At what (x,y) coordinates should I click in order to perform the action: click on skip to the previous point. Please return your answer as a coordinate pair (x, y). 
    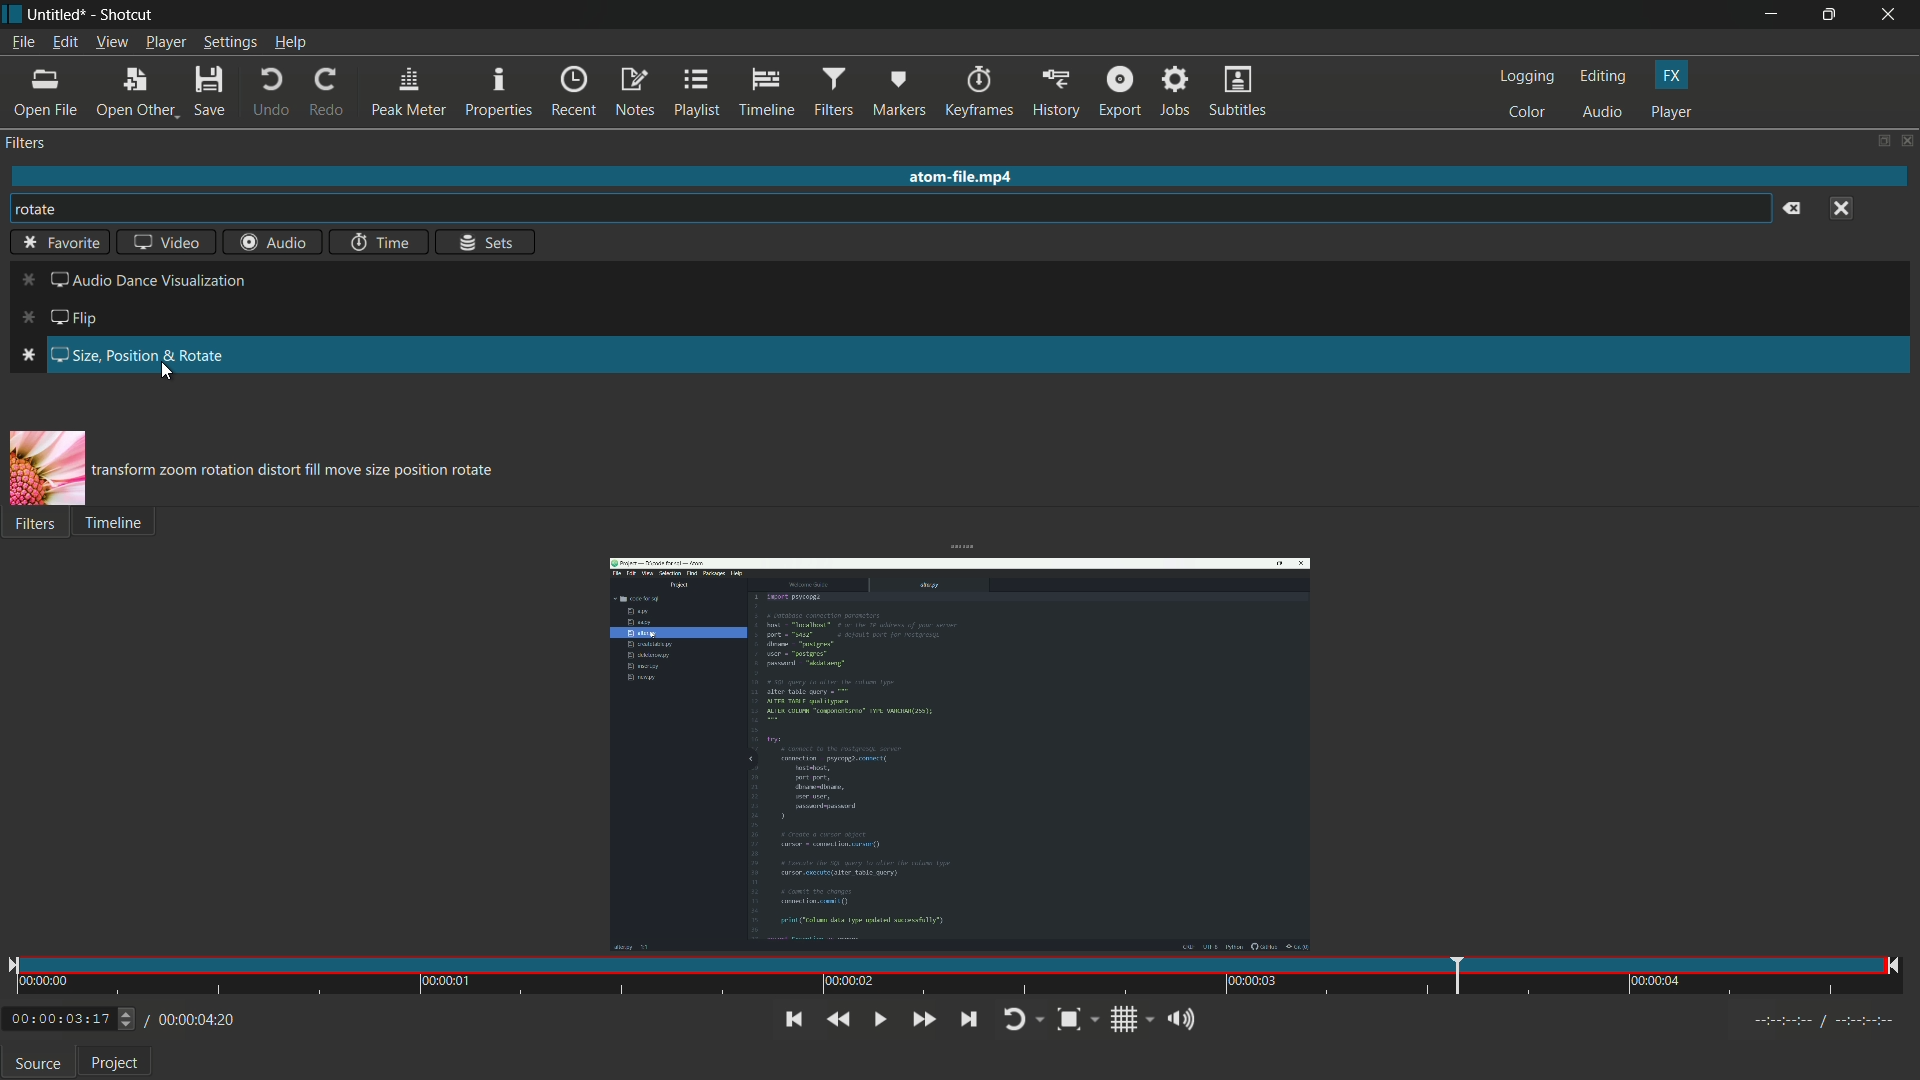
    Looking at the image, I should click on (794, 1020).